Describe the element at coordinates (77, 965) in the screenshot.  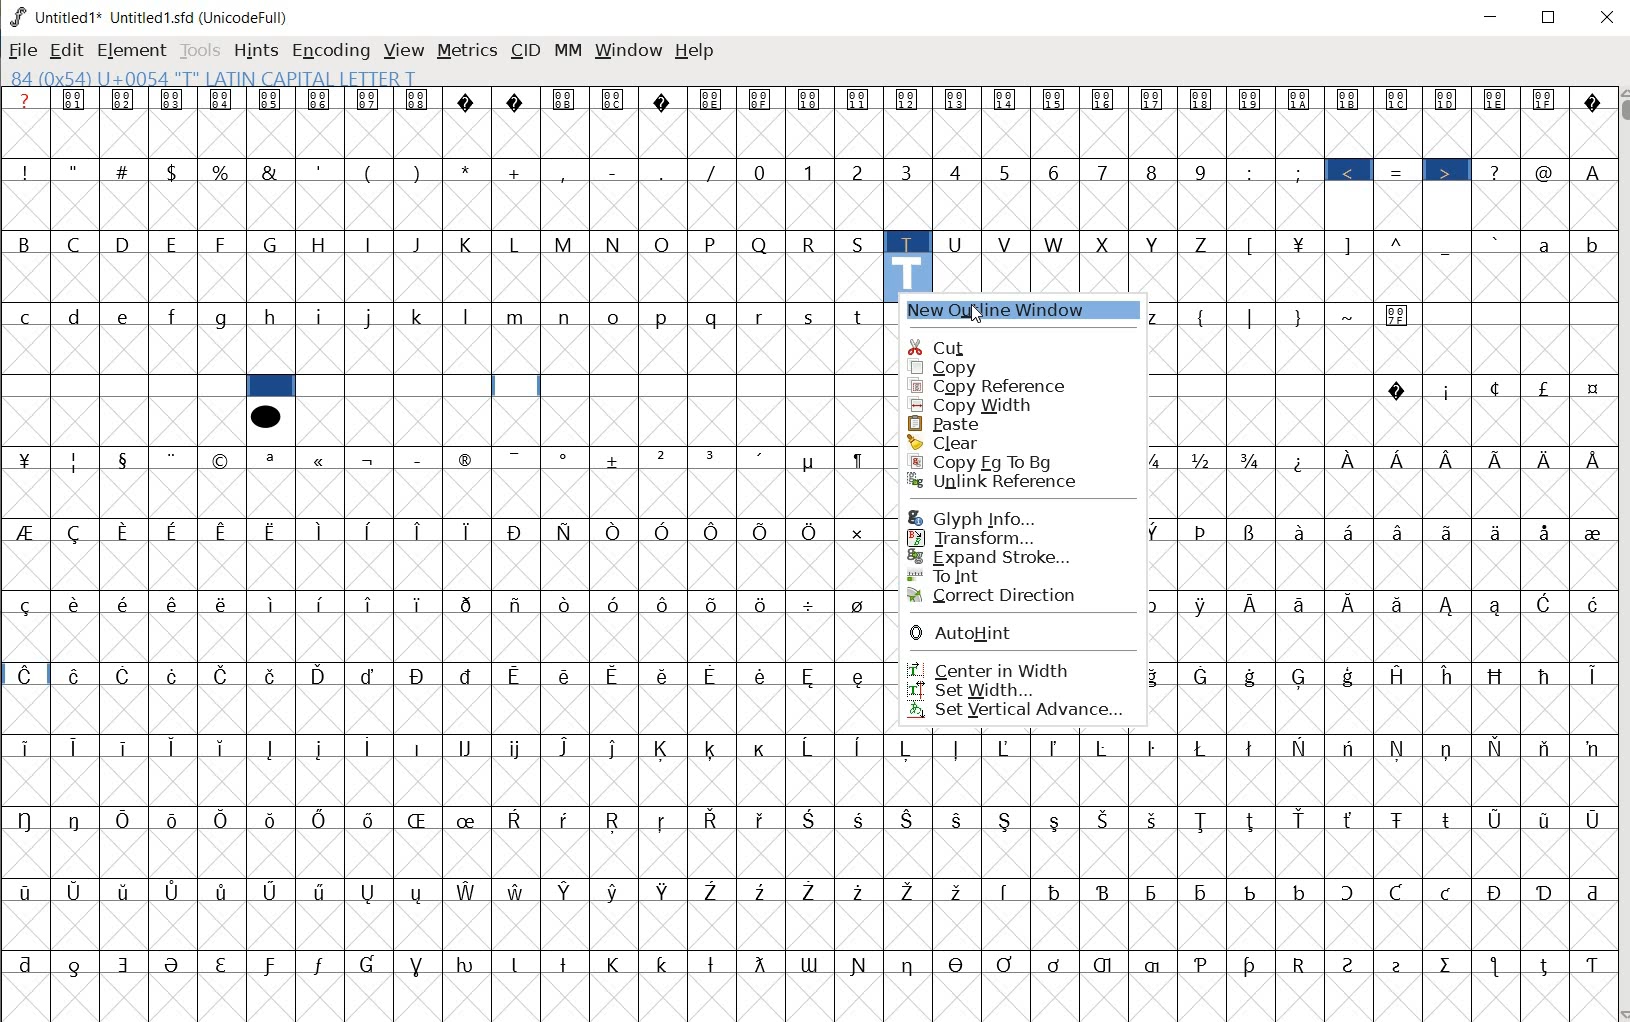
I see `Symbol` at that location.